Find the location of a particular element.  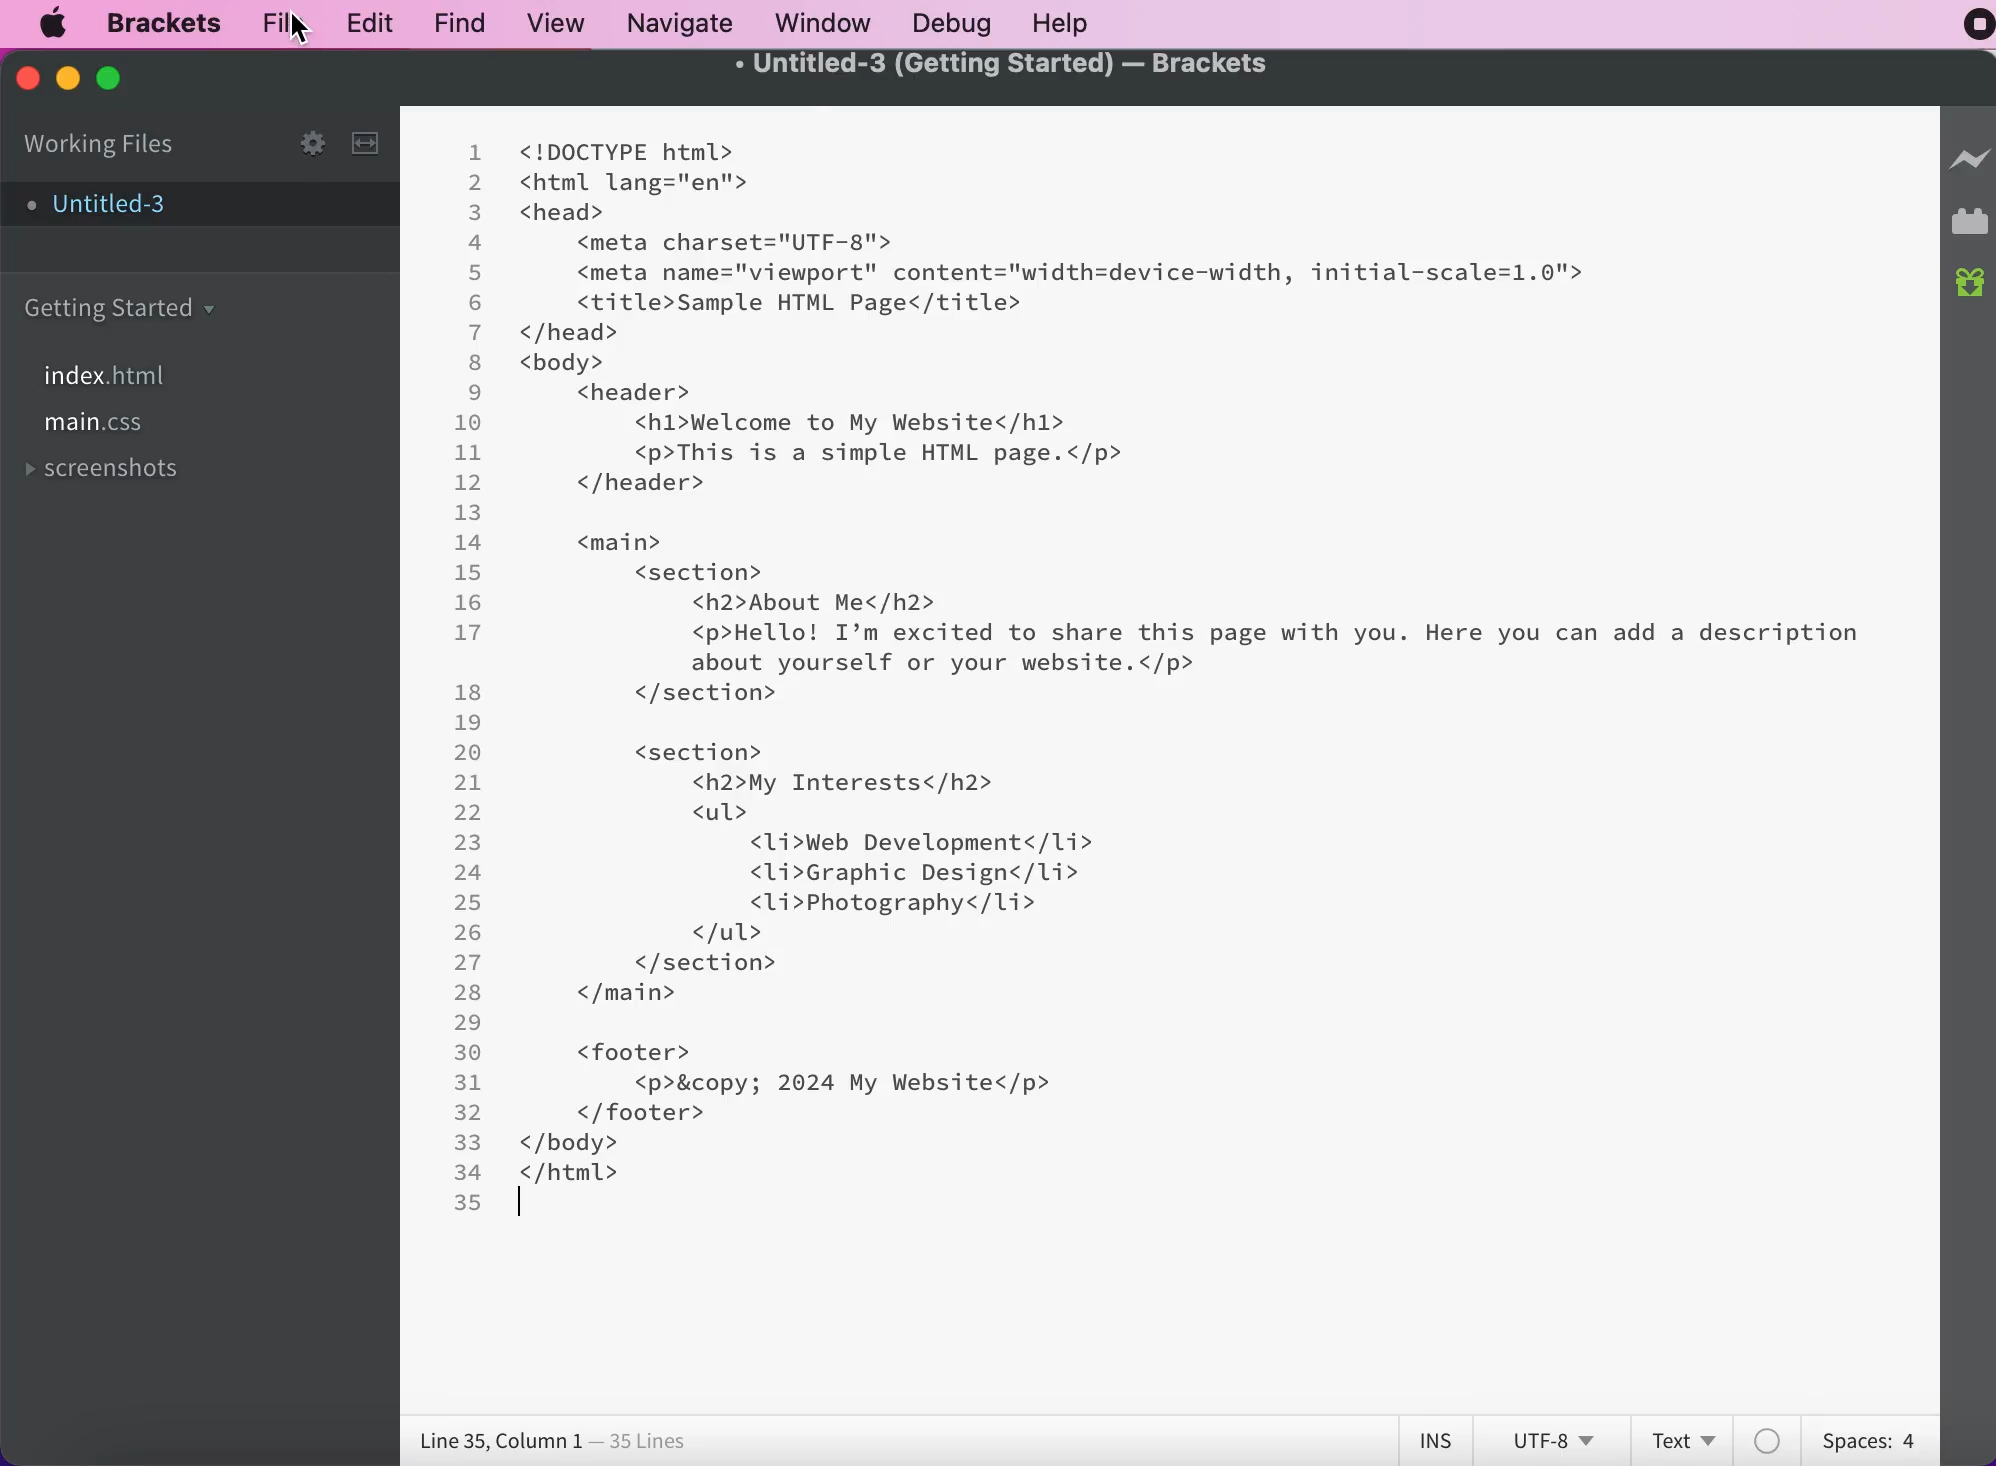

maximize is located at coordinates (112, 86).